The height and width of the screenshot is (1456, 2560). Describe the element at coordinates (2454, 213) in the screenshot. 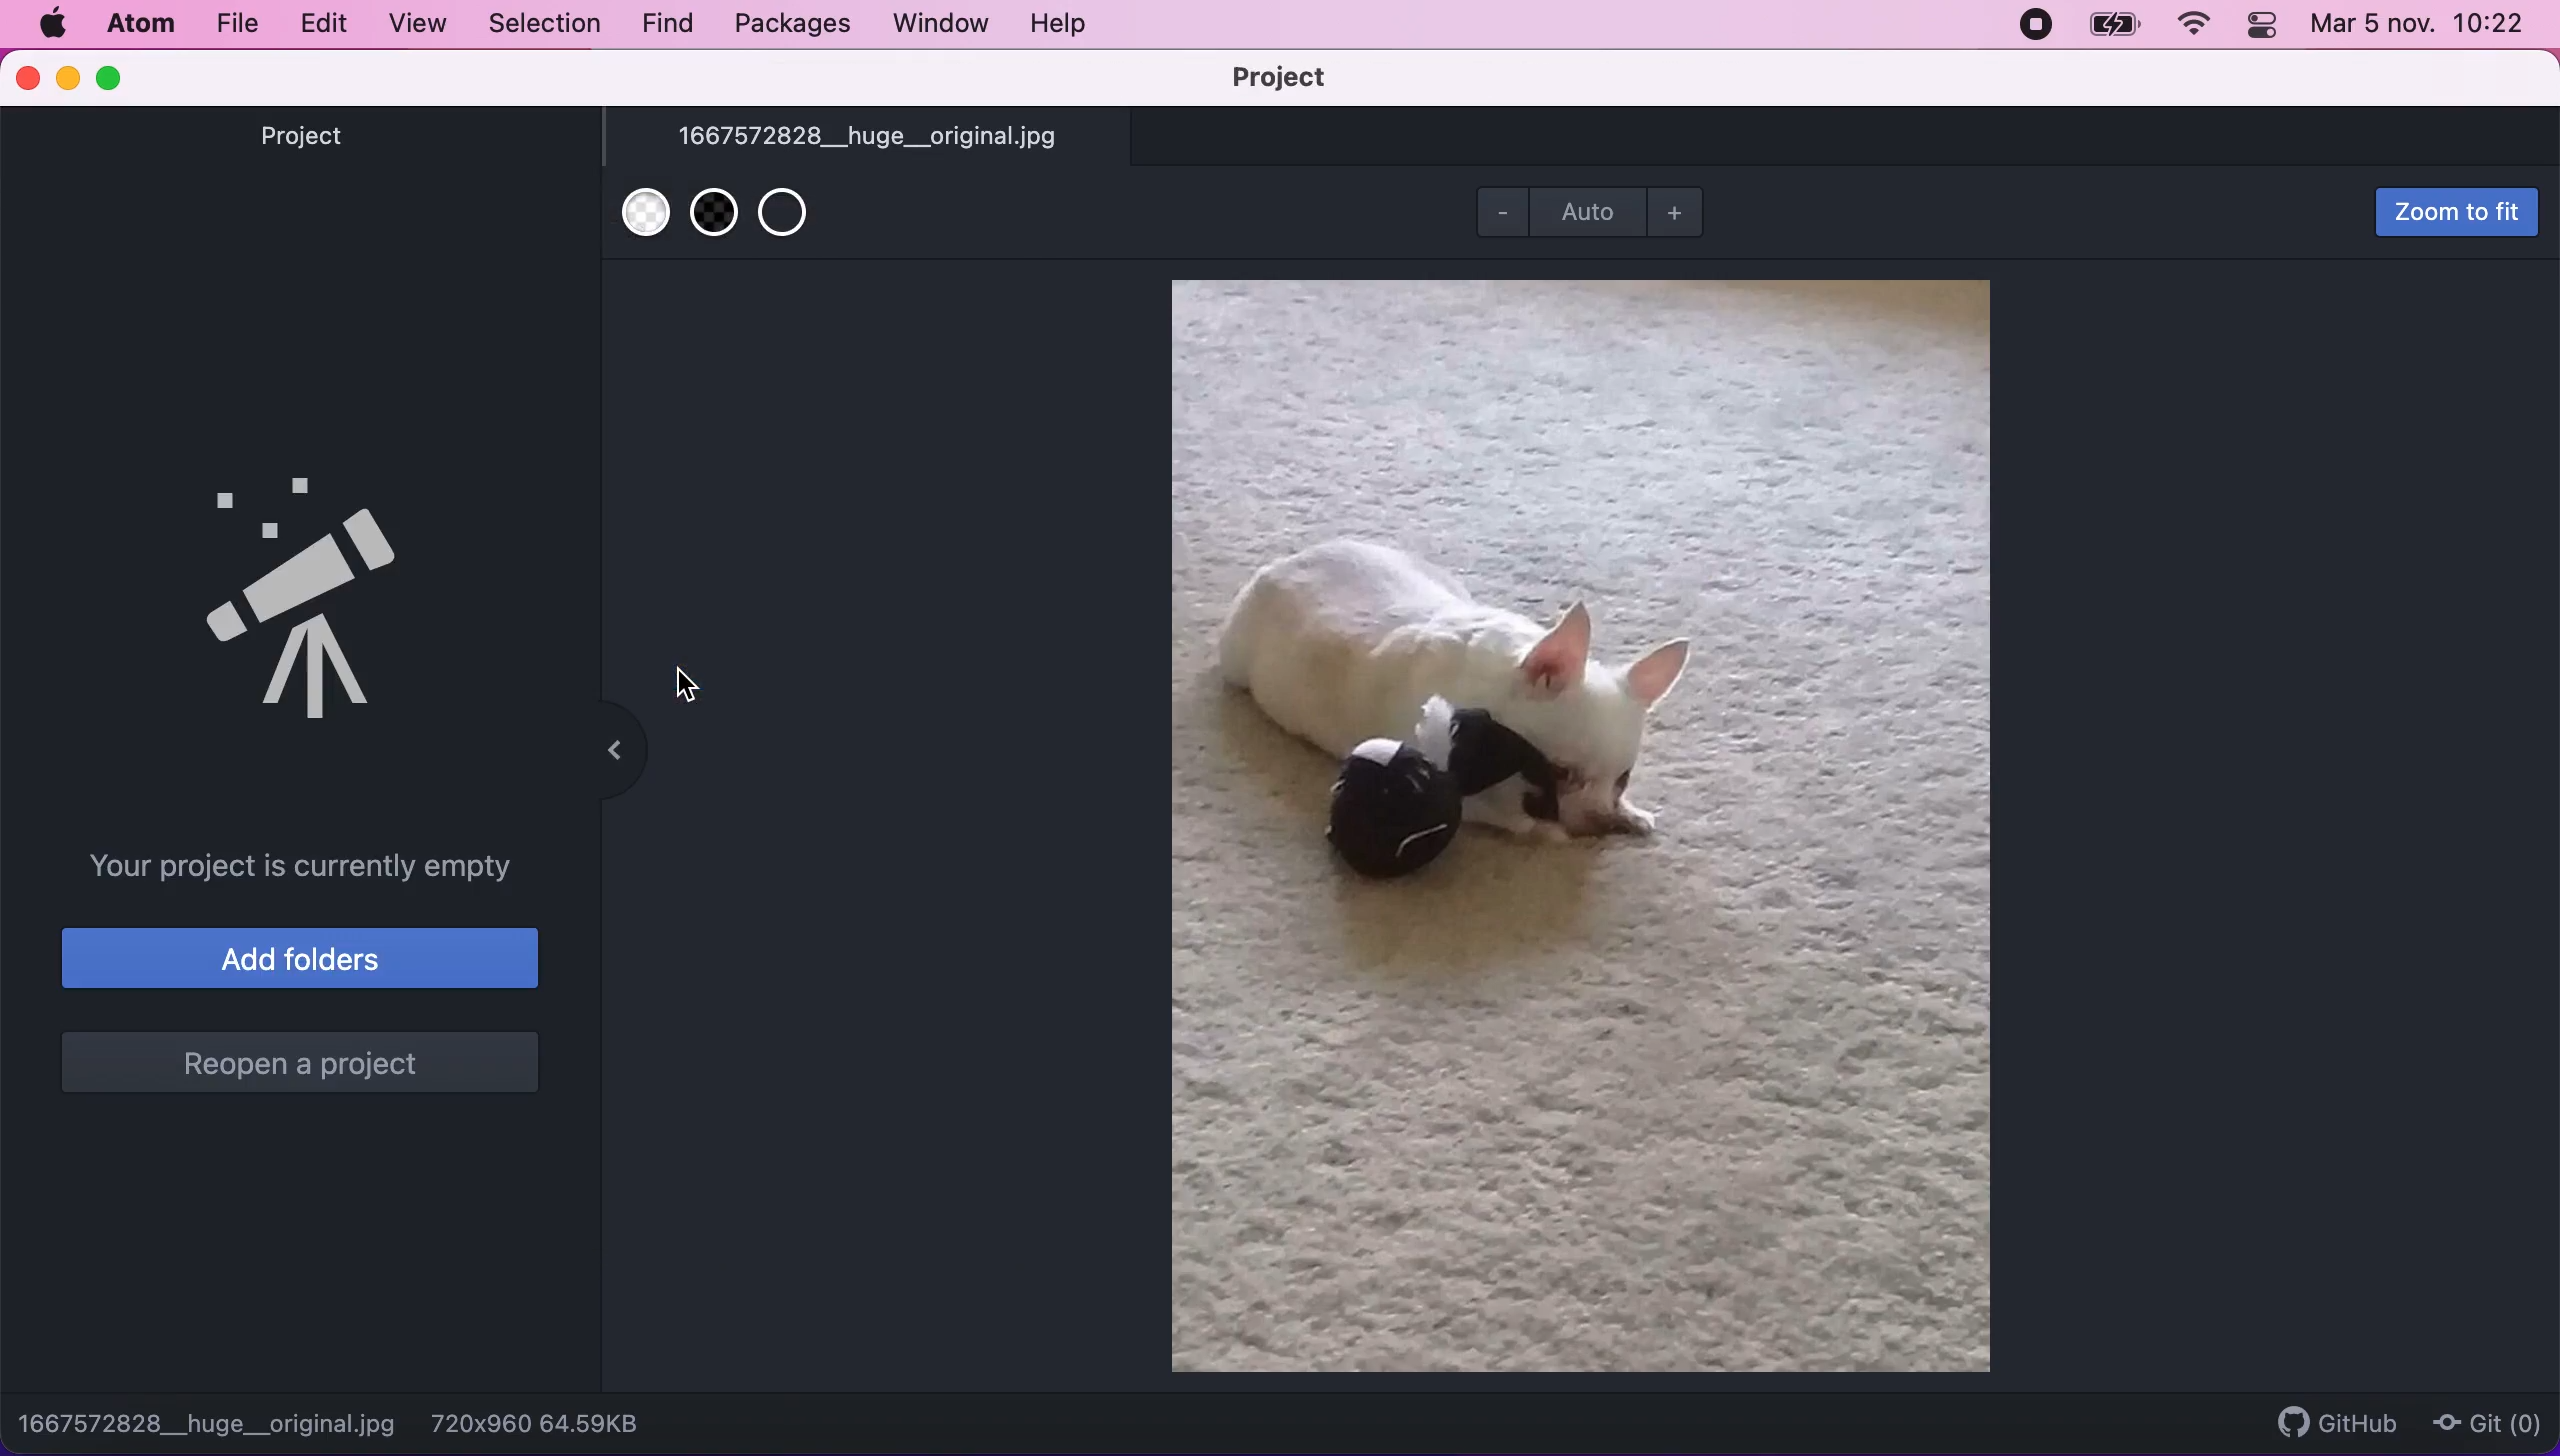

I see `zoom to fit` at that location.